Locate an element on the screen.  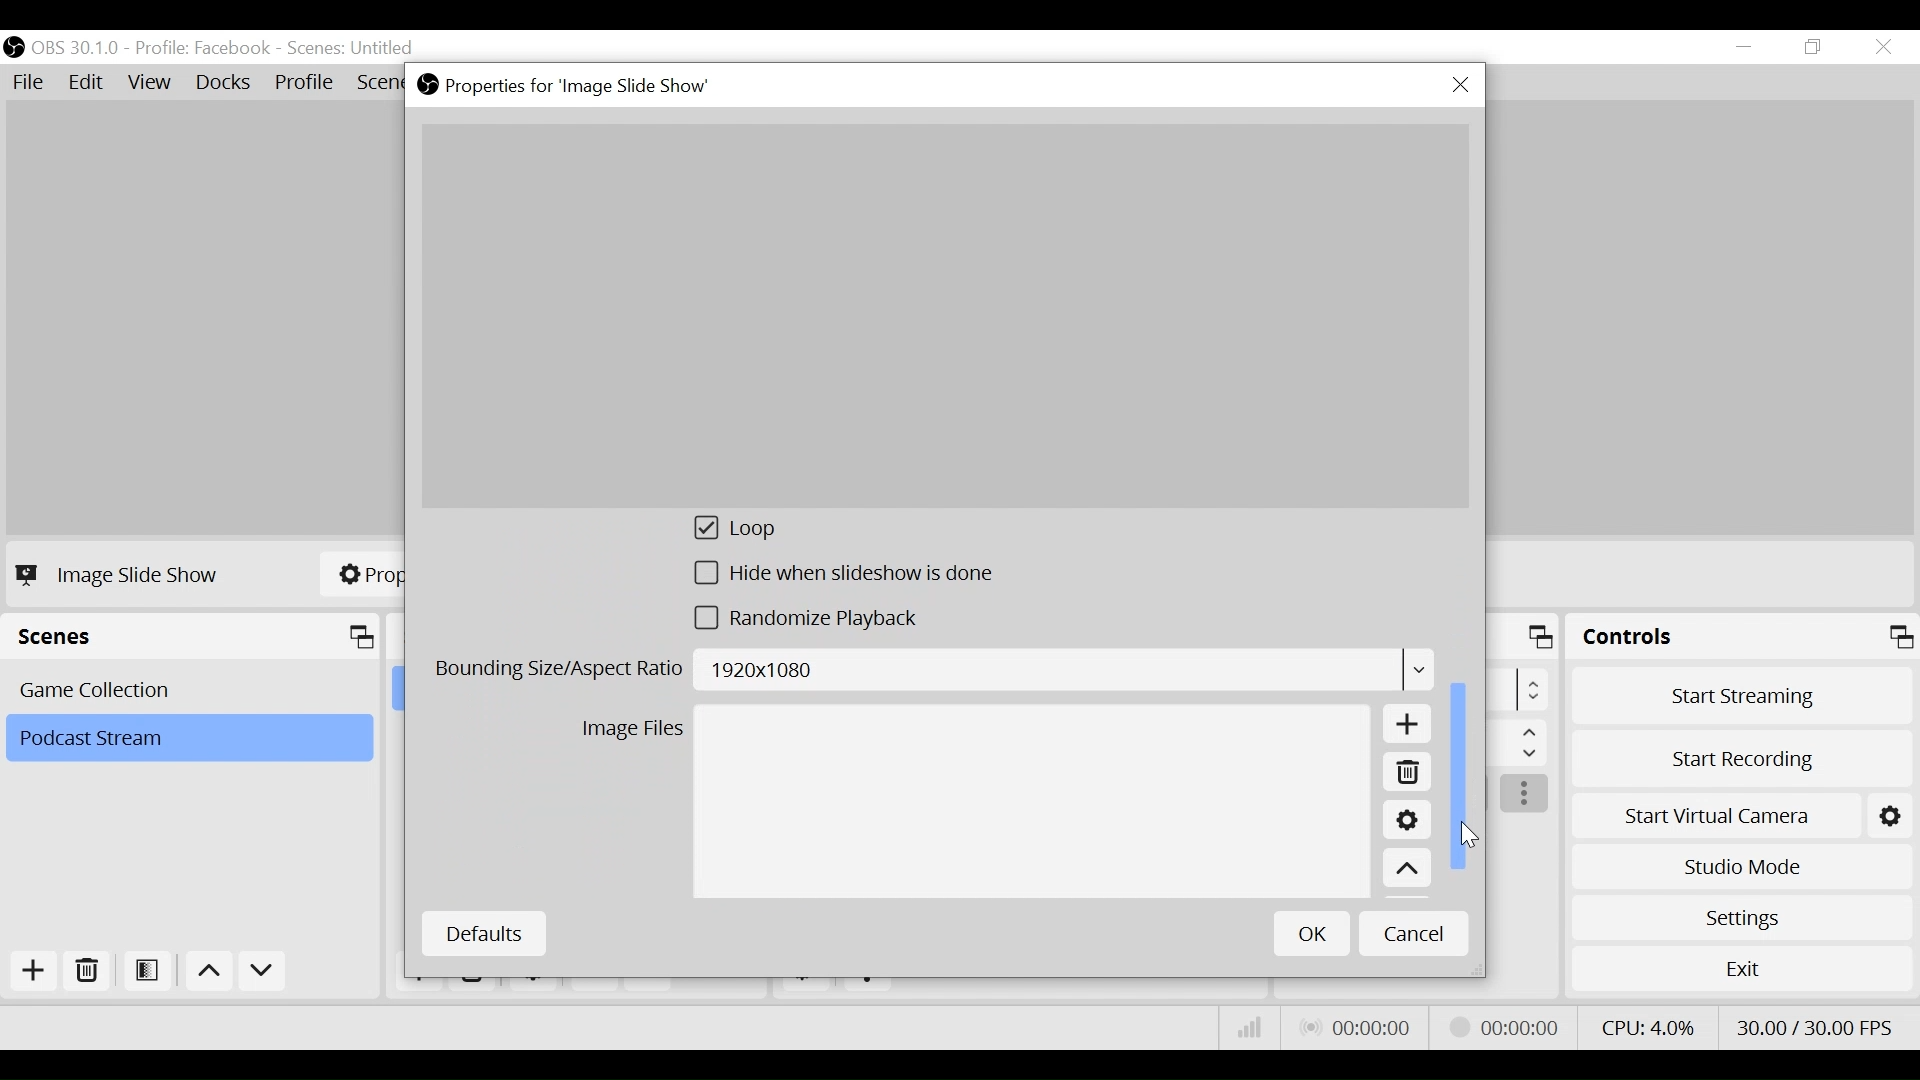
View is located at coordinates (153, 85).